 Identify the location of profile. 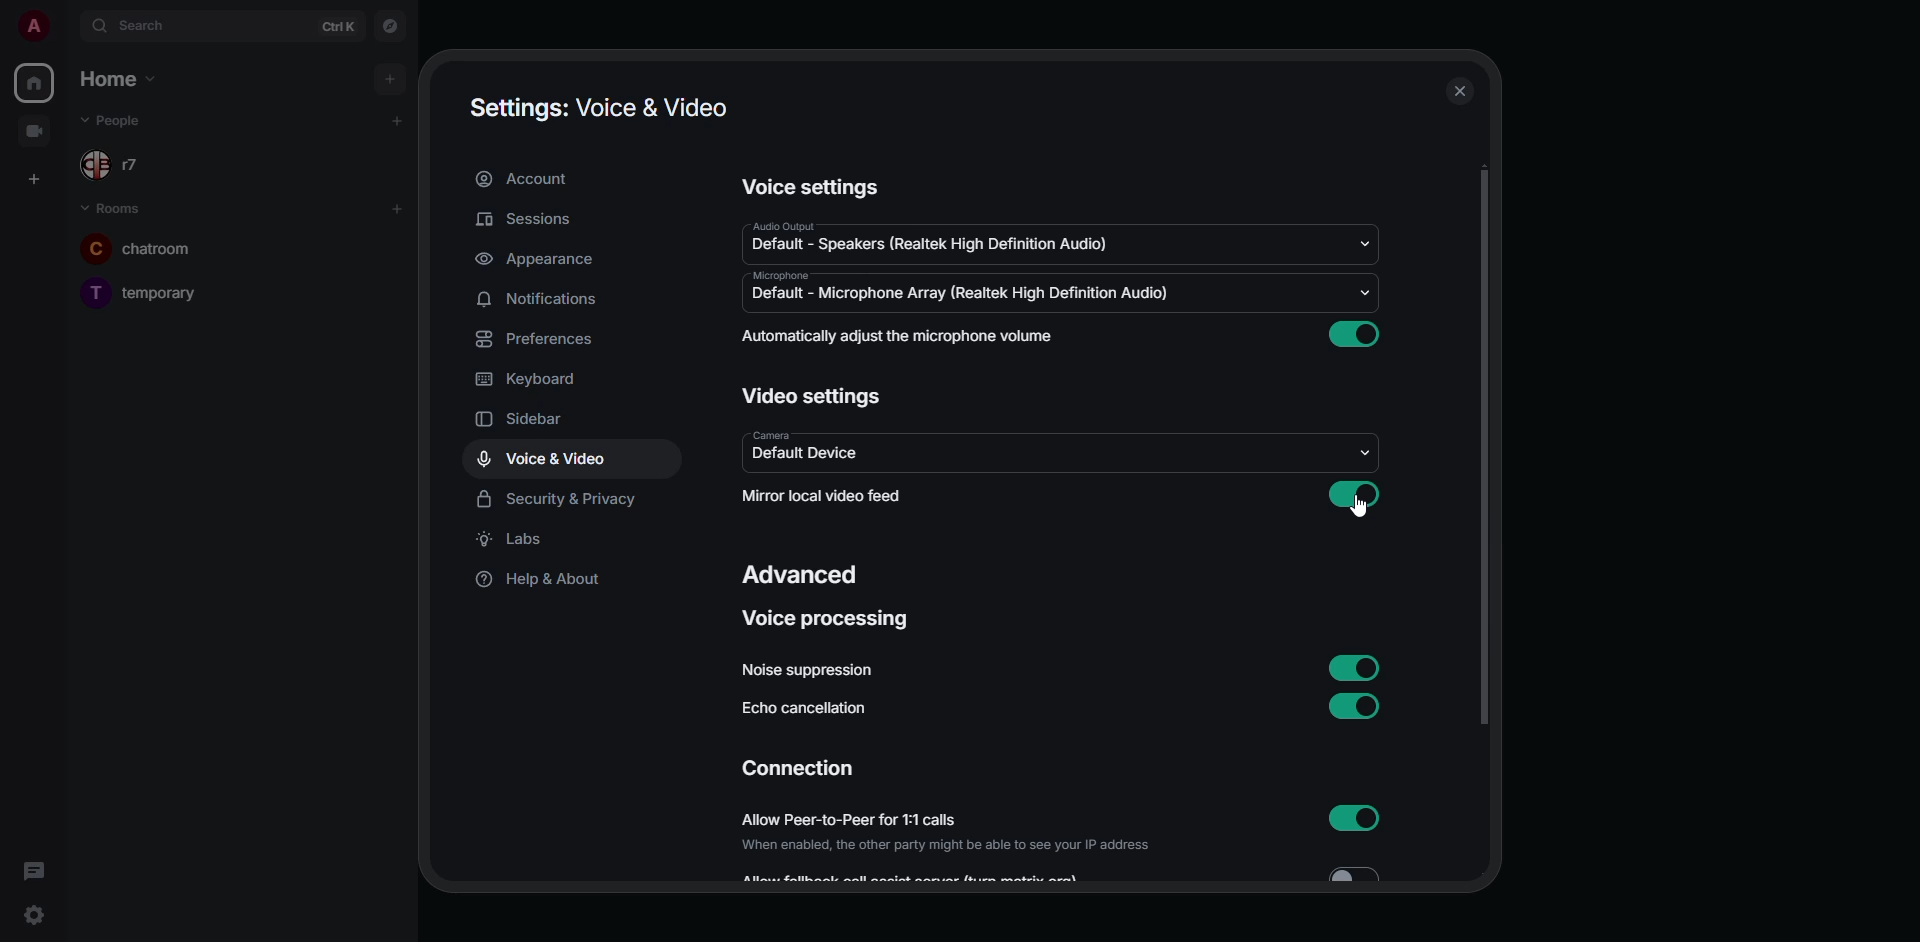
(31, 26).